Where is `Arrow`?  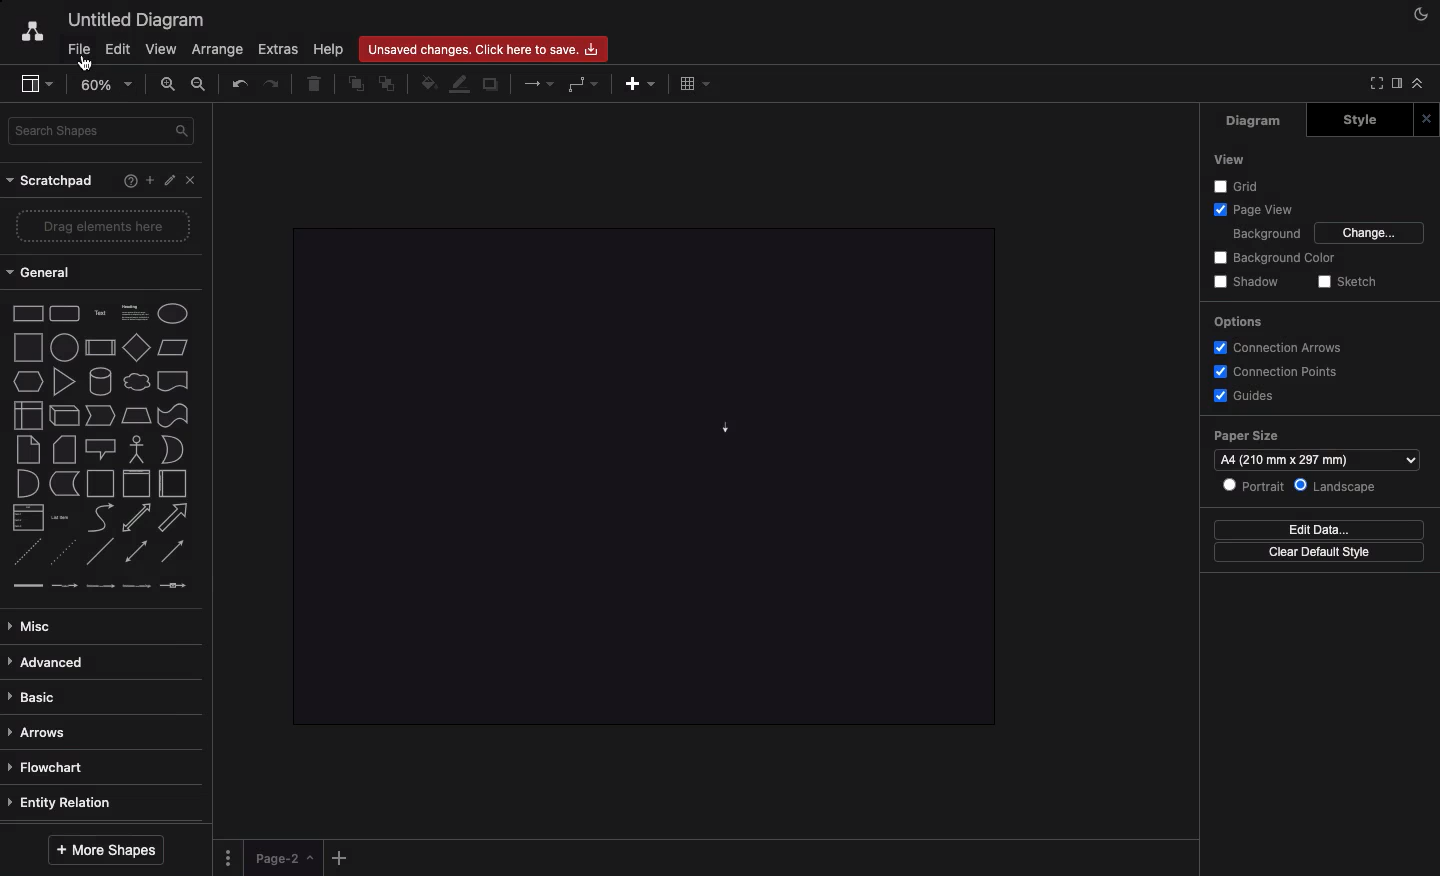
Arrow is located at coordinates (726, 429).